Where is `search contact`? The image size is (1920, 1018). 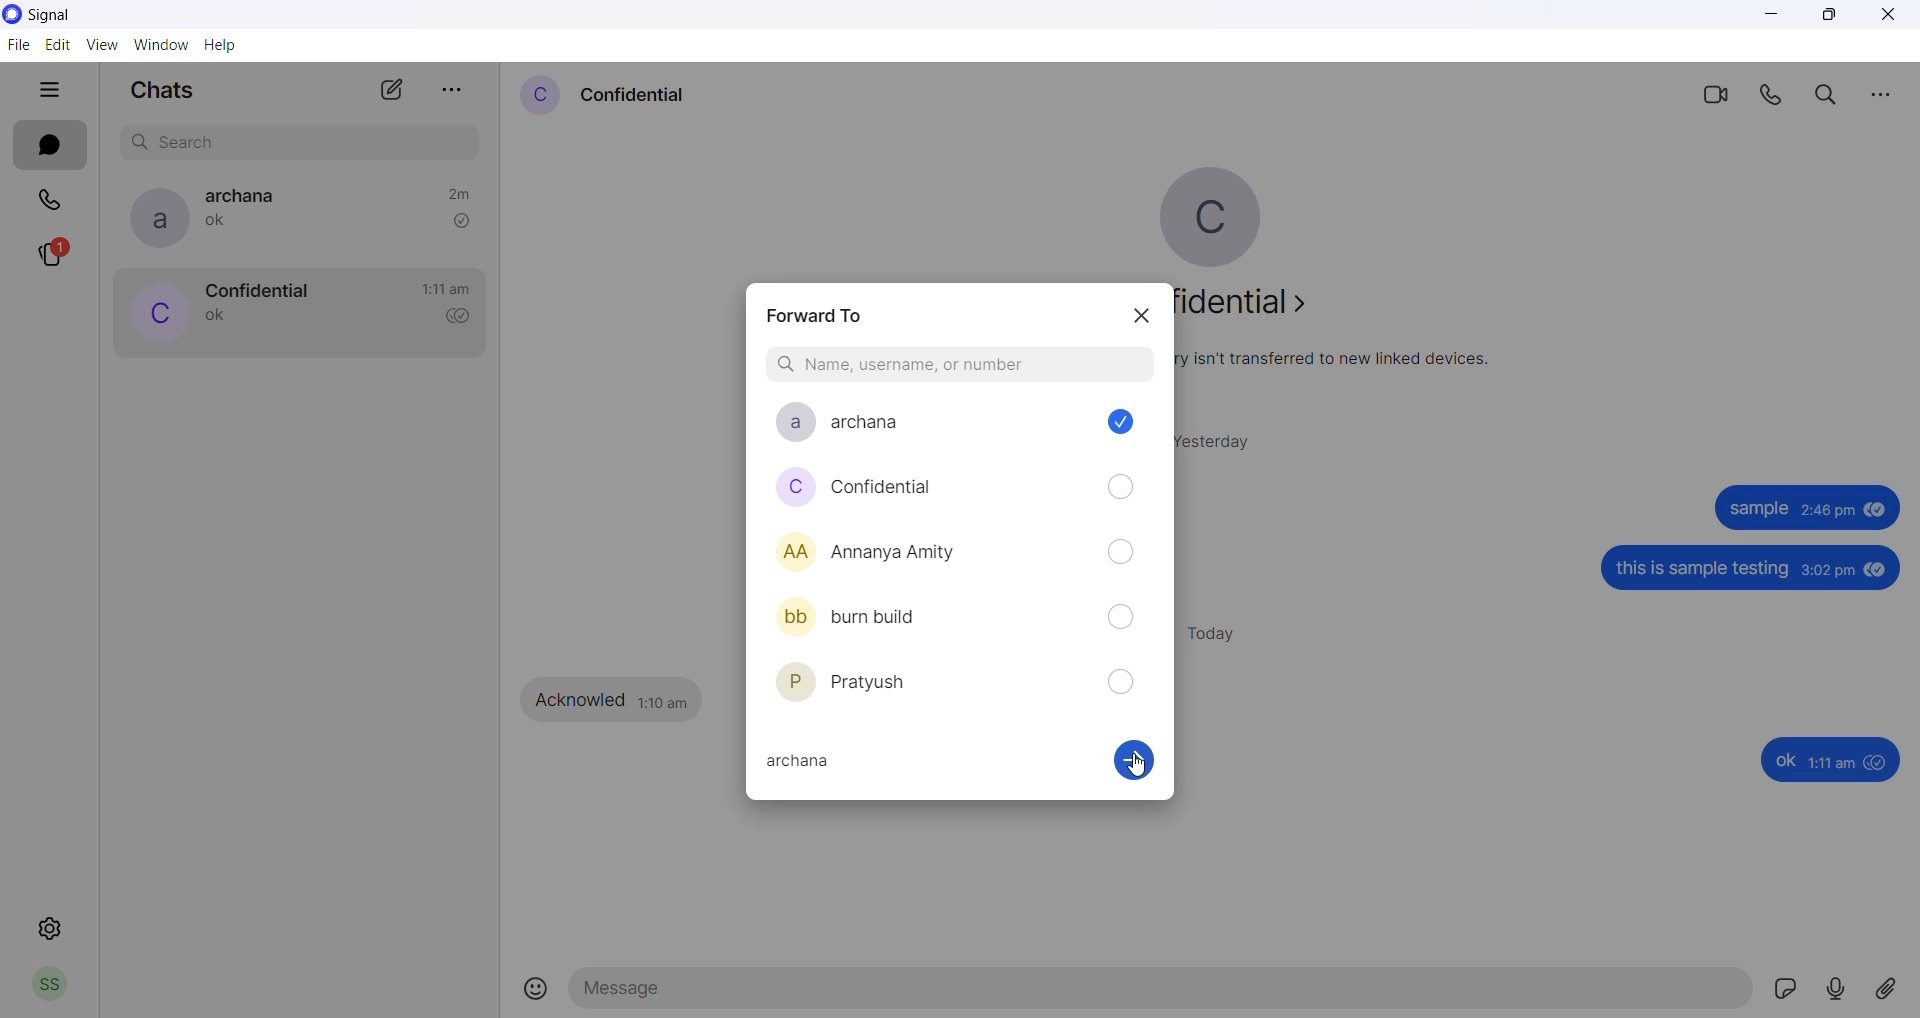 search contact is located at coordinates (957, 366).